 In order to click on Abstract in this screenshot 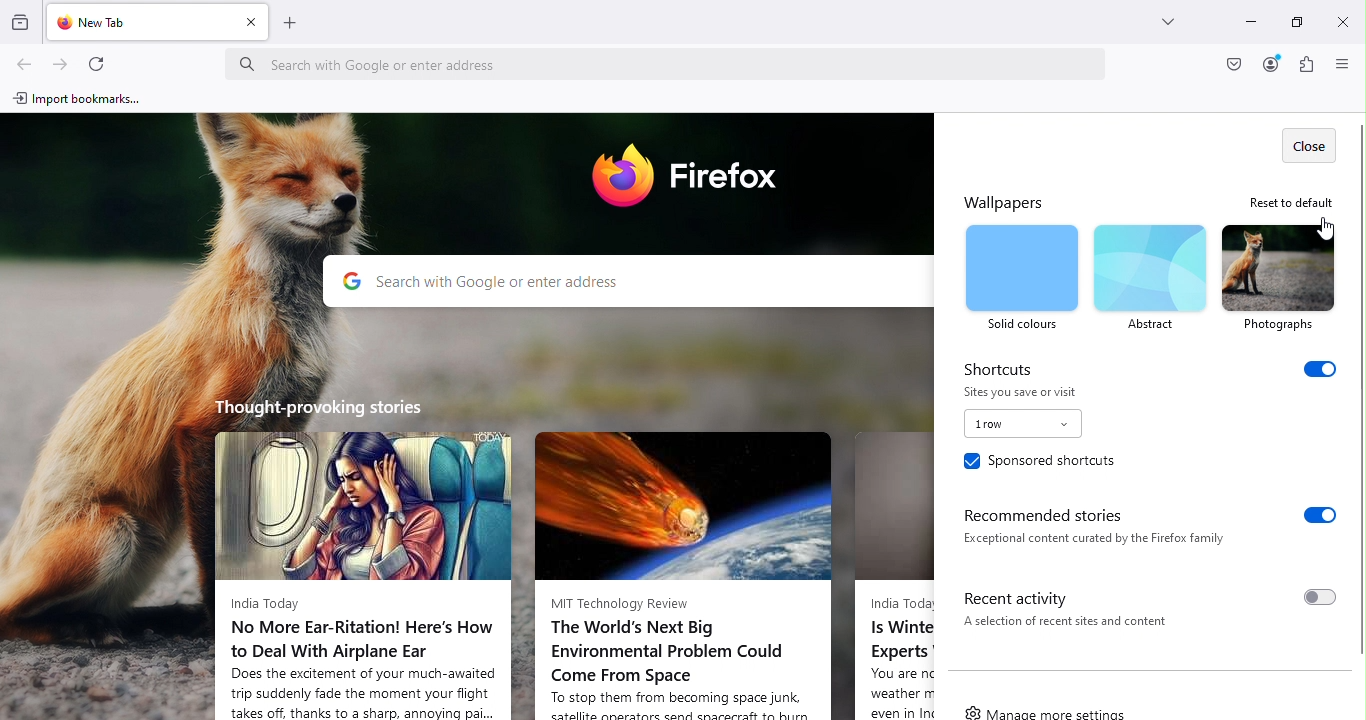, I will do `click(1150, 277)`.